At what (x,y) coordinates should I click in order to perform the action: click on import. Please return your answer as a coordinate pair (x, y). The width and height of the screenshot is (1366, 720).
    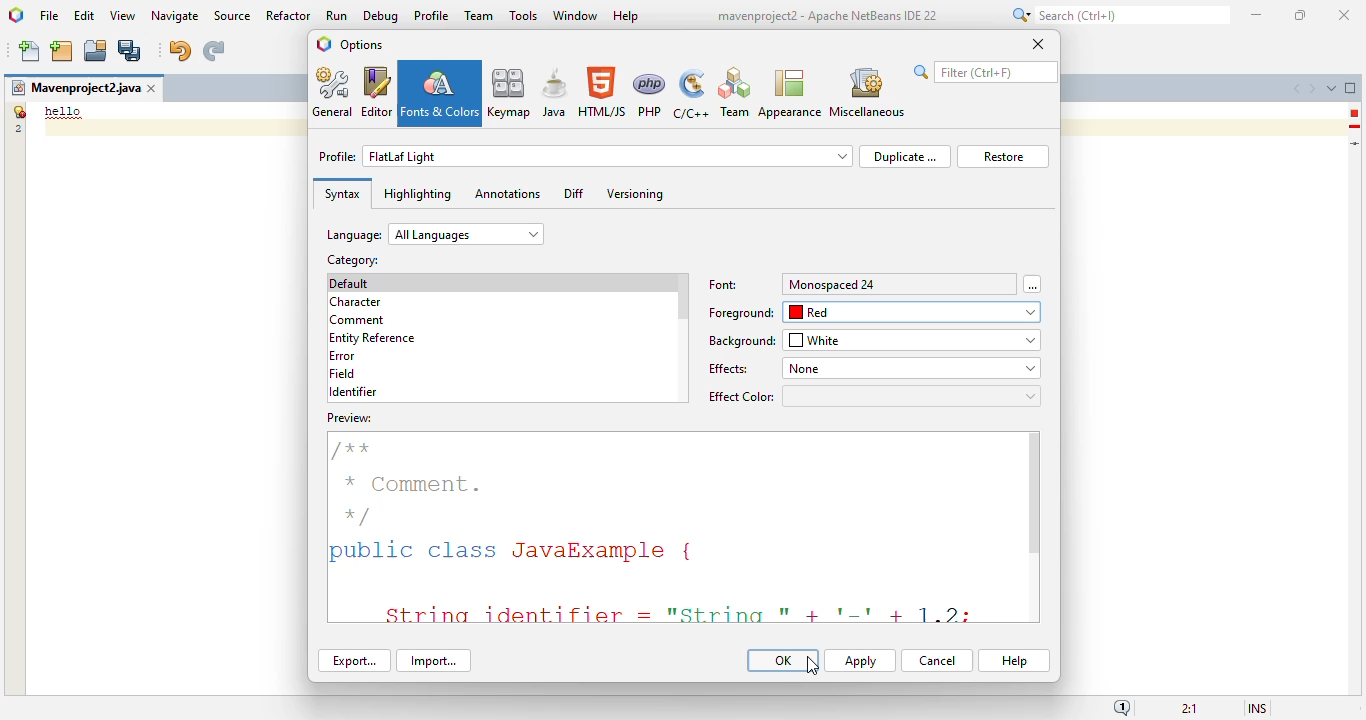
    Looking at the image, I should click on (433, 661).